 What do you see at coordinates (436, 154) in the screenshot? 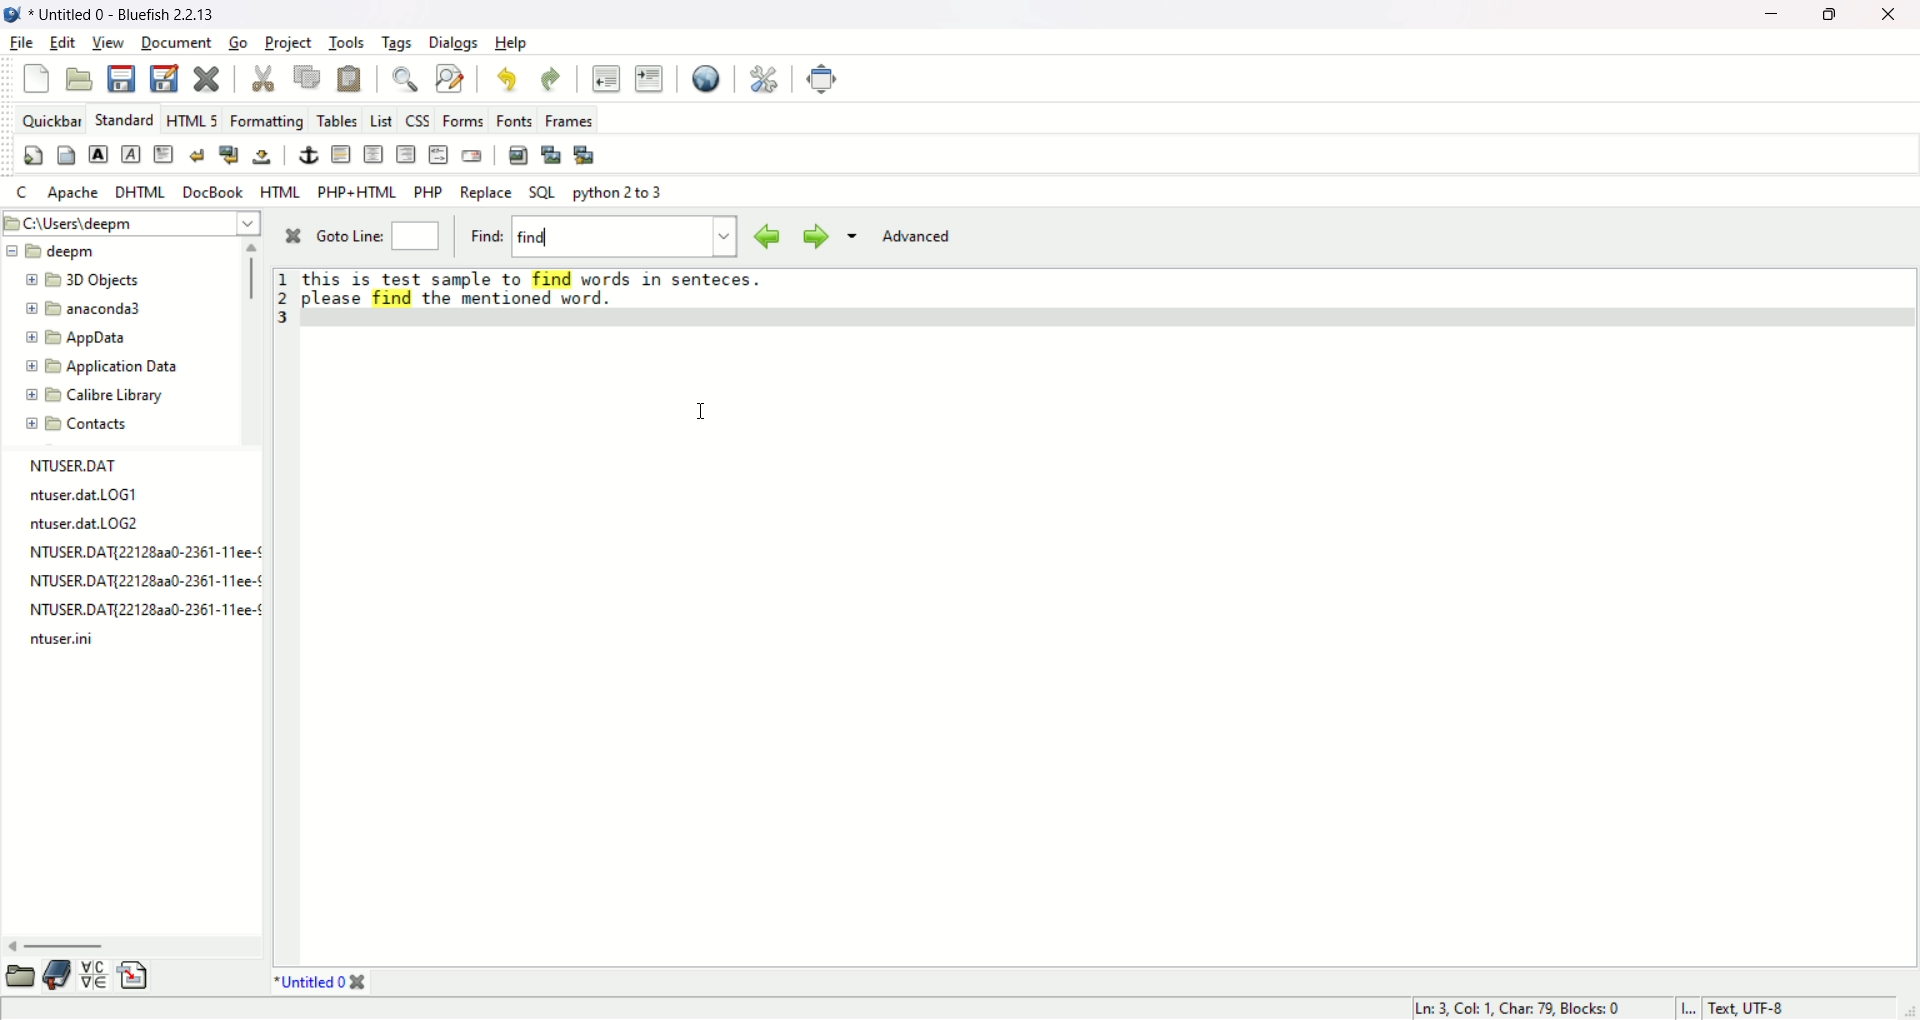
I see `HTML comment` at bounding box center [436, 154].